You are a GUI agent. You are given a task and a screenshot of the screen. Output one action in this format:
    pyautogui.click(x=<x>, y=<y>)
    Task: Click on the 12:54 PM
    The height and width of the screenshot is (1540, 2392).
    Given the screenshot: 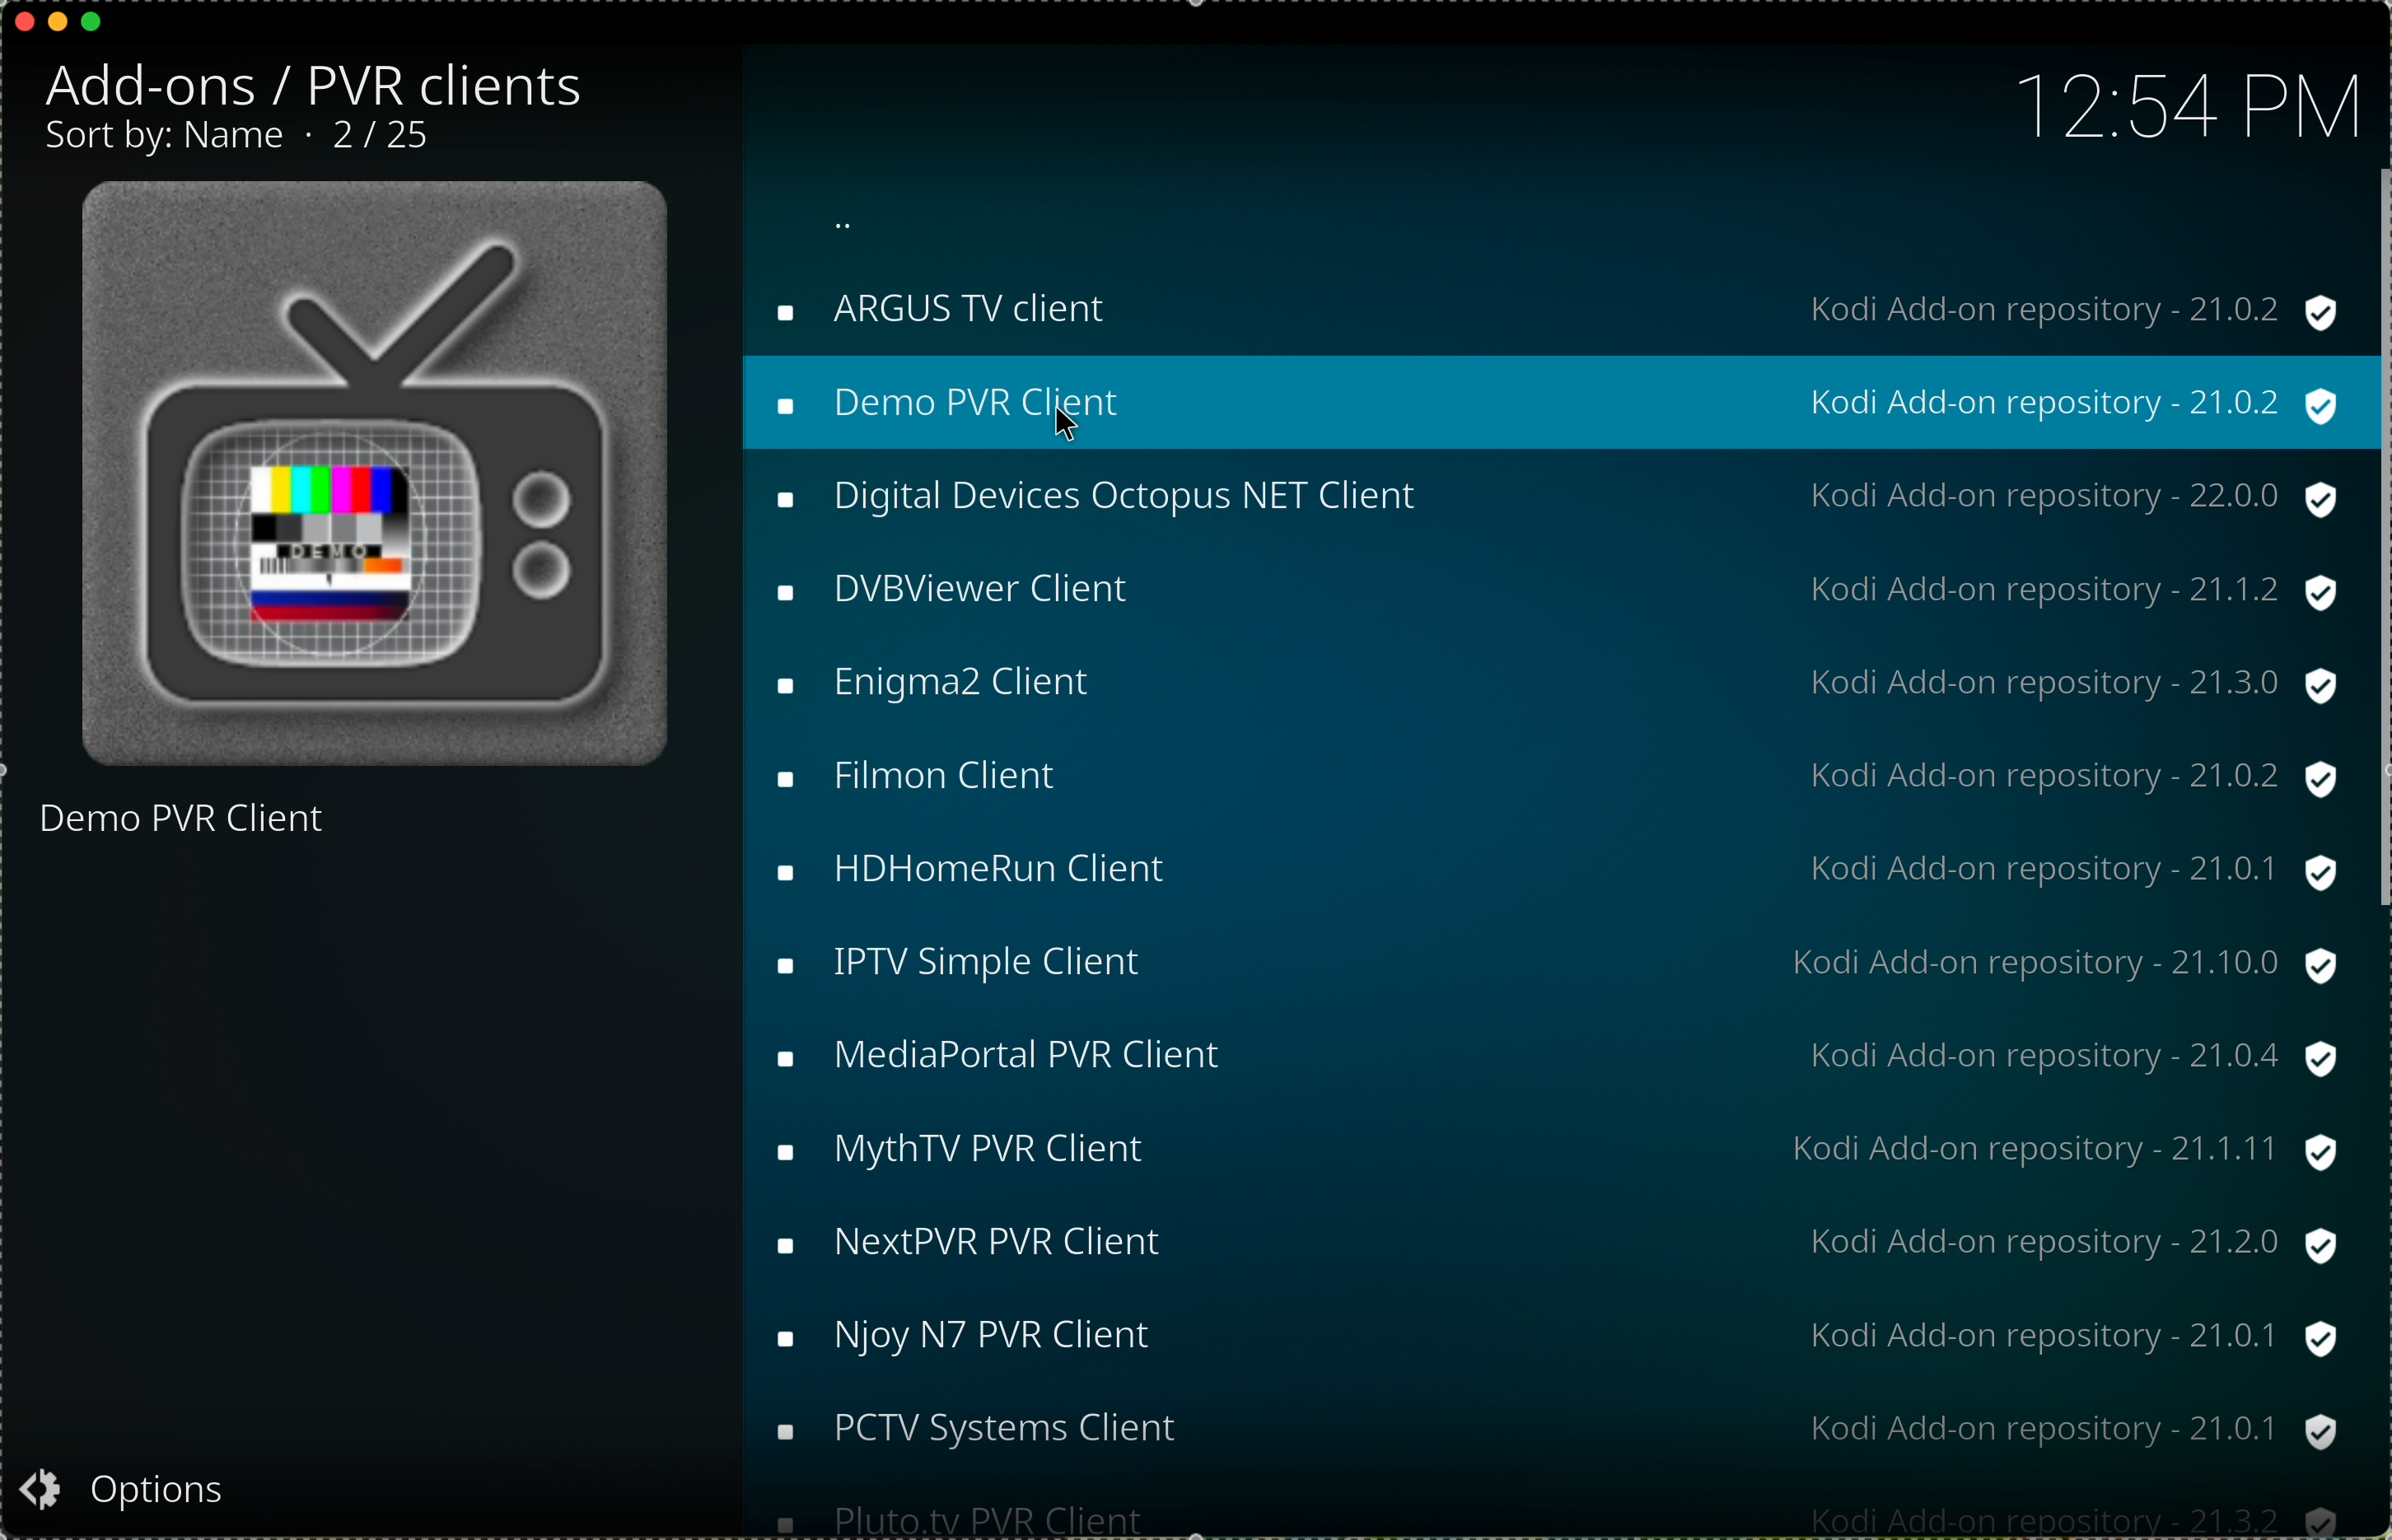 What is the action you would take?
    pyautogui.click(x=2185, y=102)
    